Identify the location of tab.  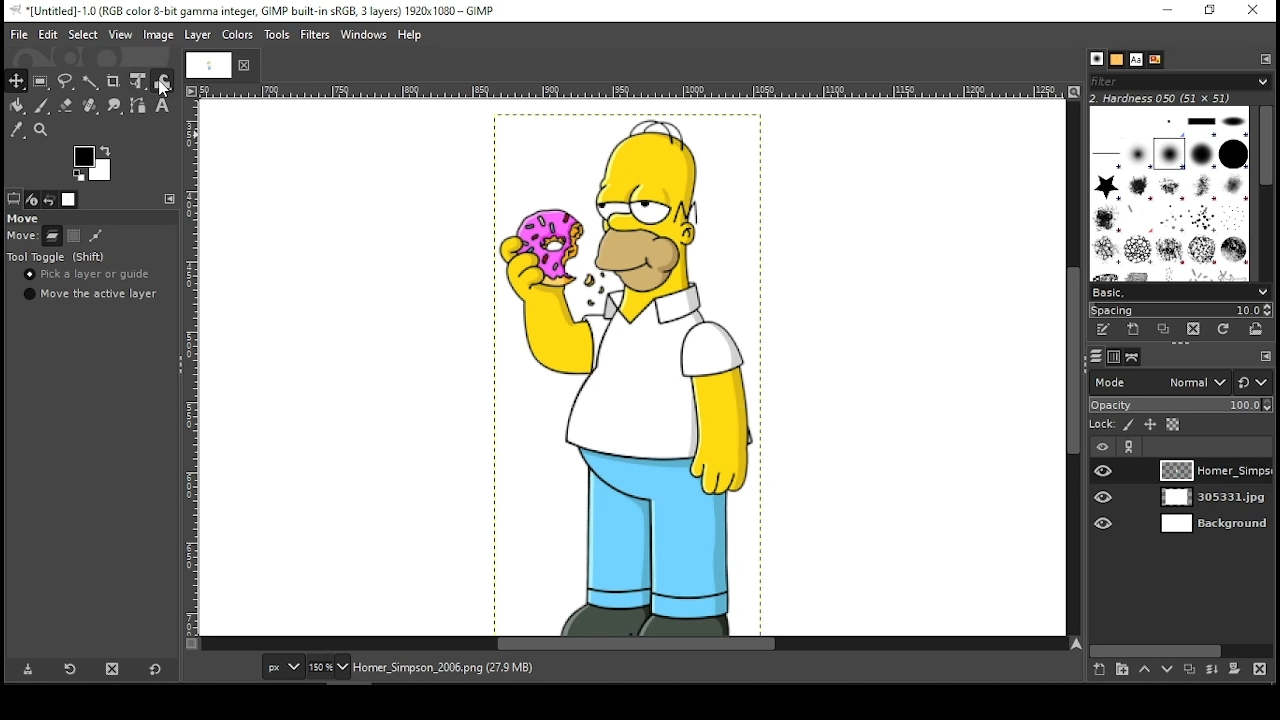
(211, 67).